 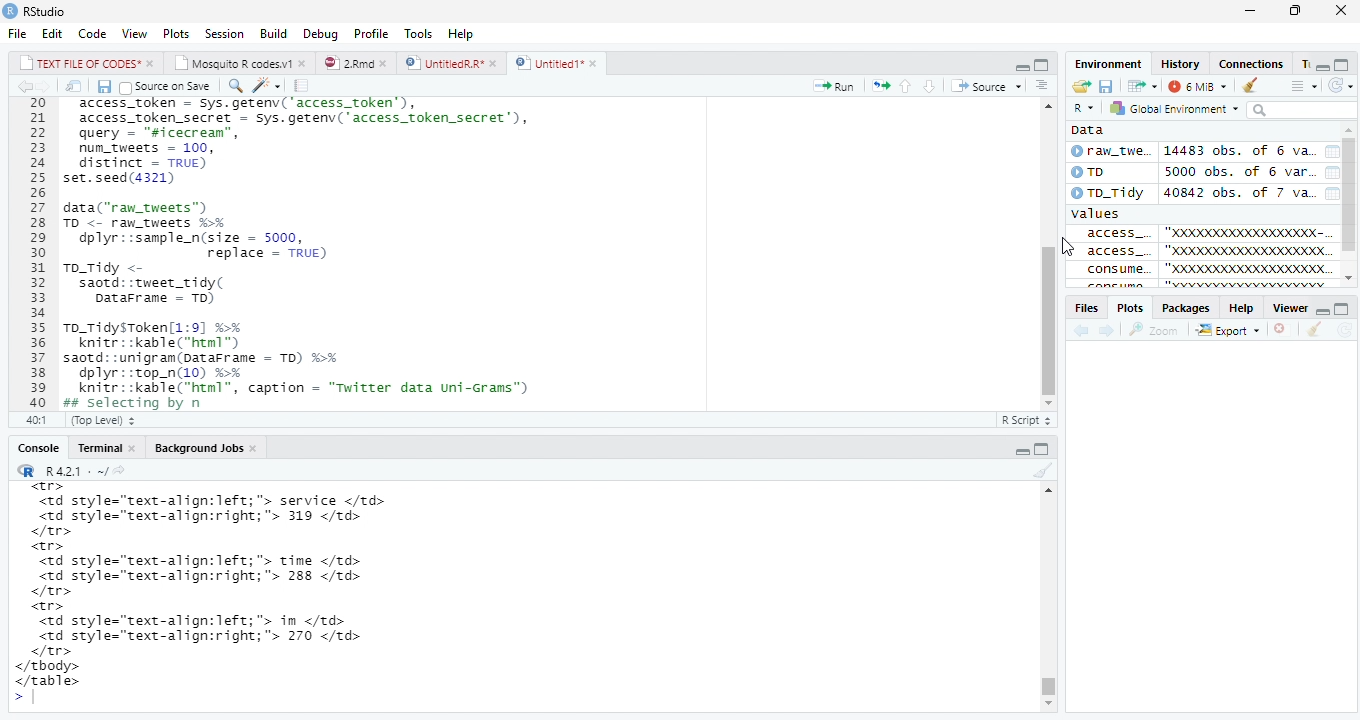 I want to click on , Plots, so click(x=1130, y=308).